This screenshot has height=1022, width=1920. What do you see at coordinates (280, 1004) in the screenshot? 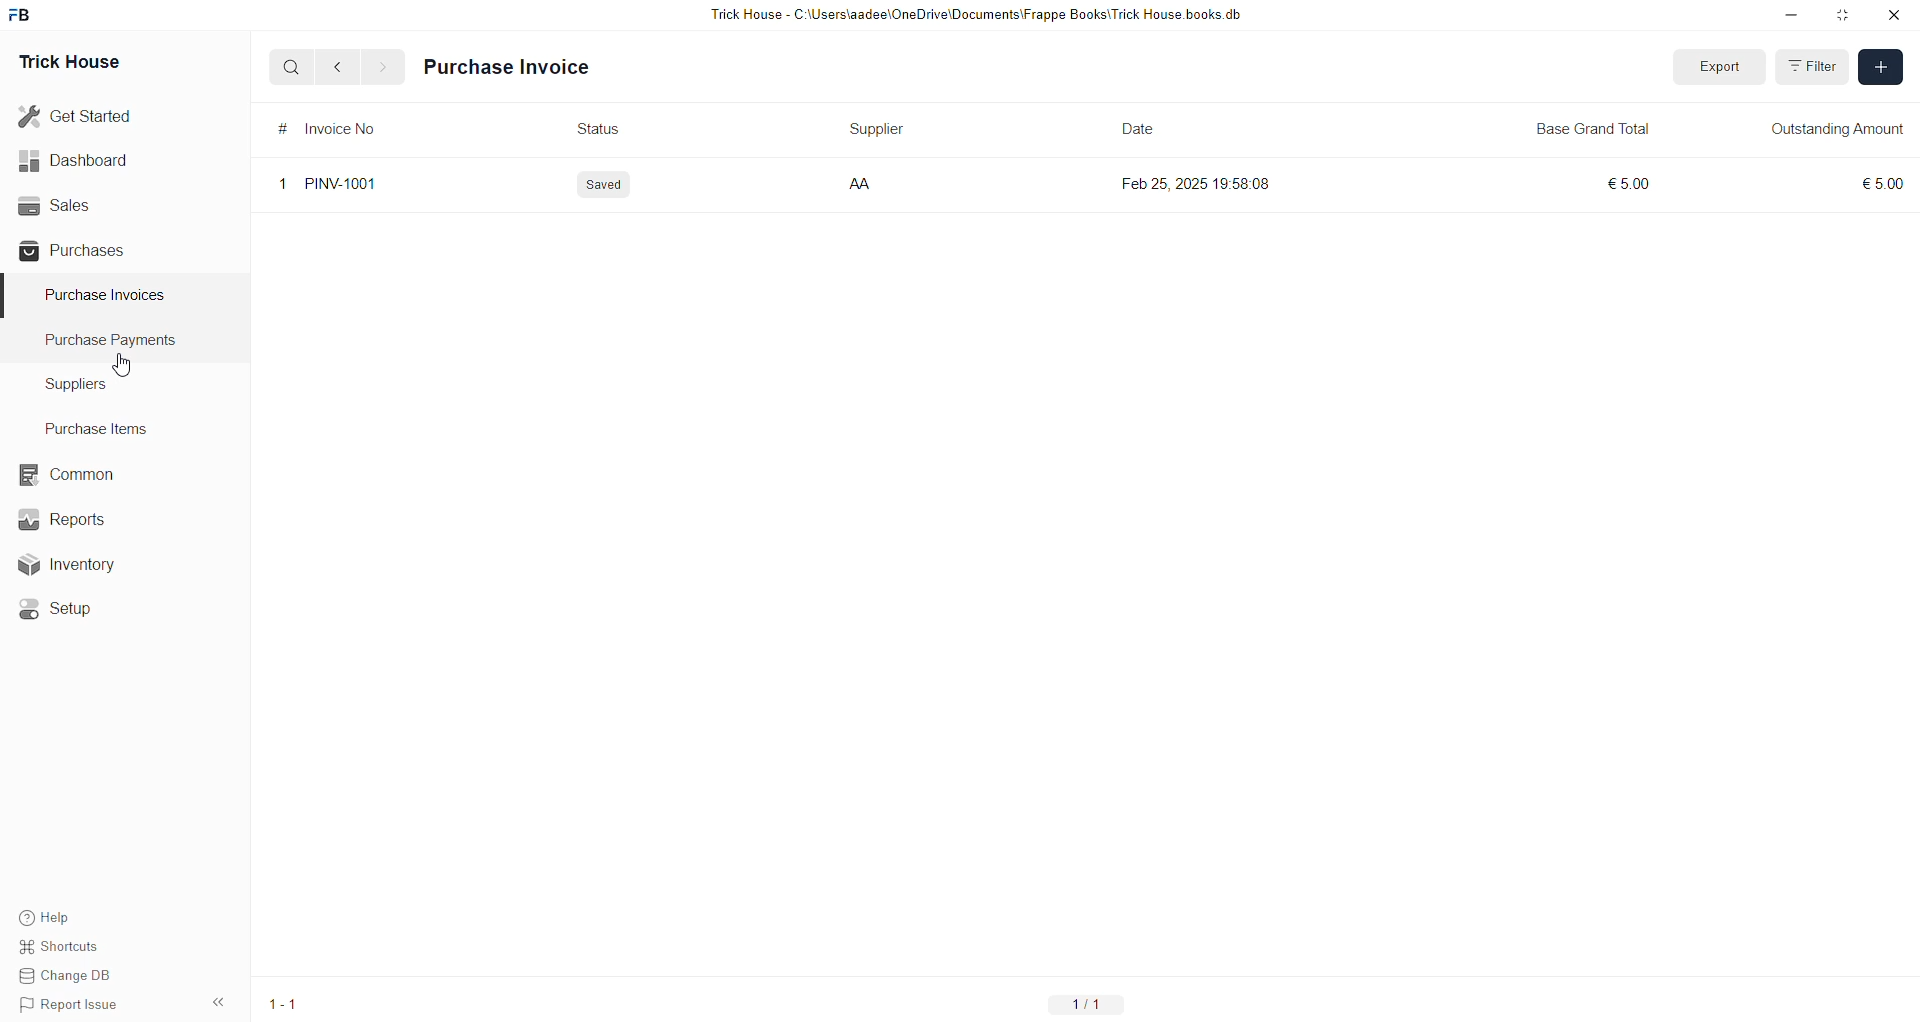
I see `1-1` at bounding box center [280, 1004].